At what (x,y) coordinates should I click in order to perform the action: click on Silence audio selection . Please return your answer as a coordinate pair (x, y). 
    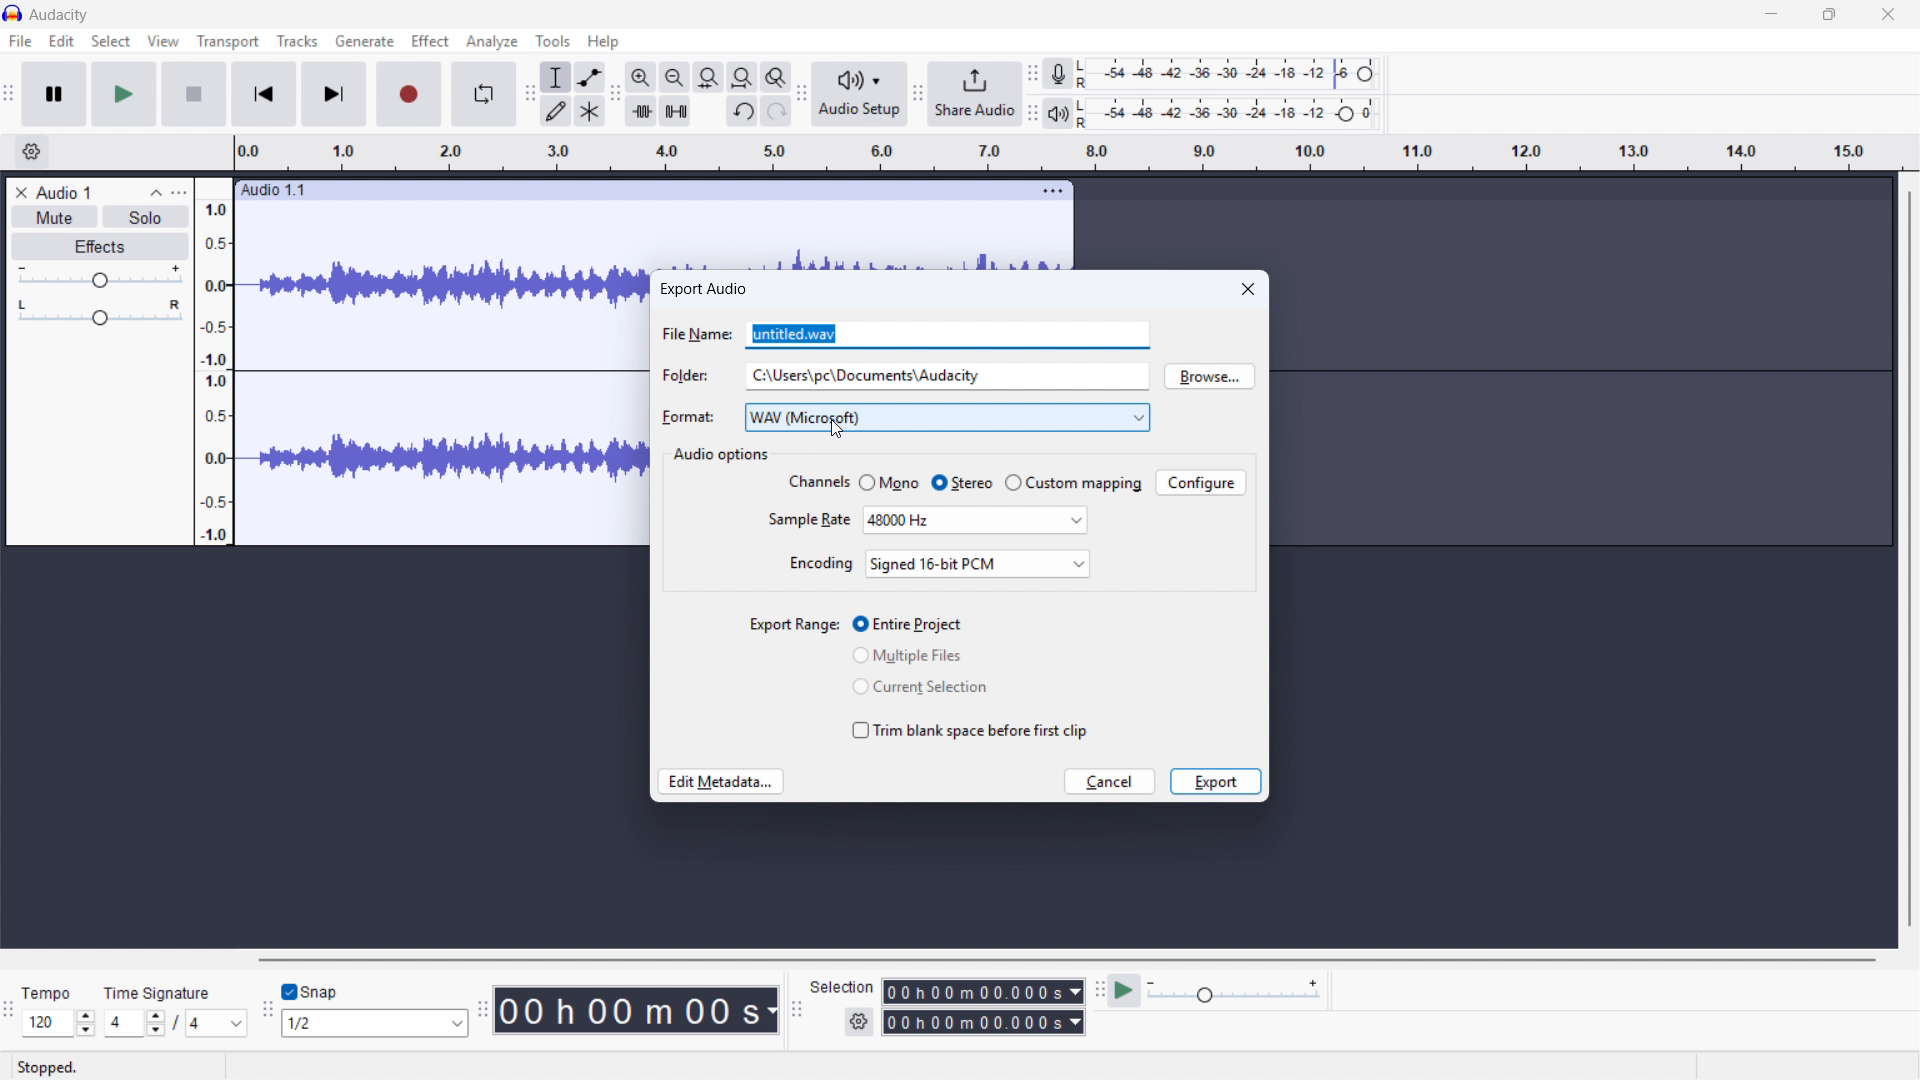
    Looking at the image, I should click on (676, 111).